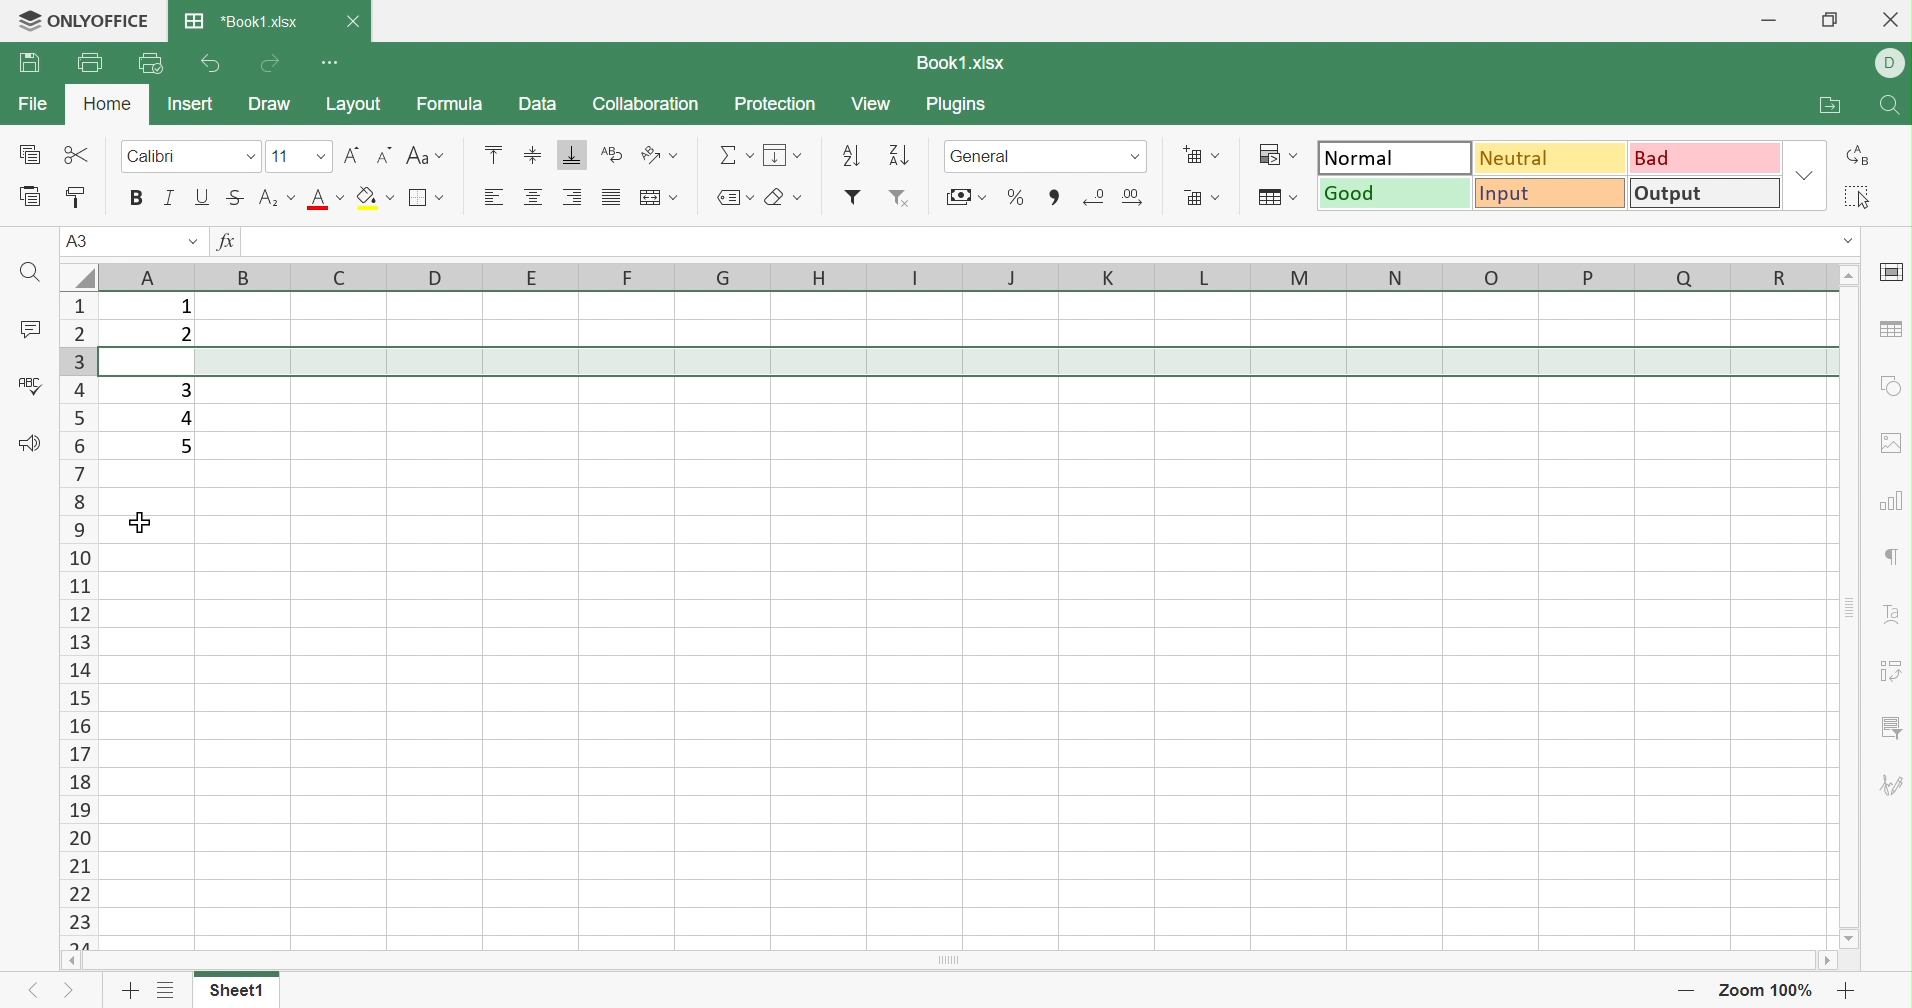 This screenshot has height=1008, width=1912. What do you see at coordinates (730, 153) in the screenshot?
I see `Summation` at bounding box center [730, 153].